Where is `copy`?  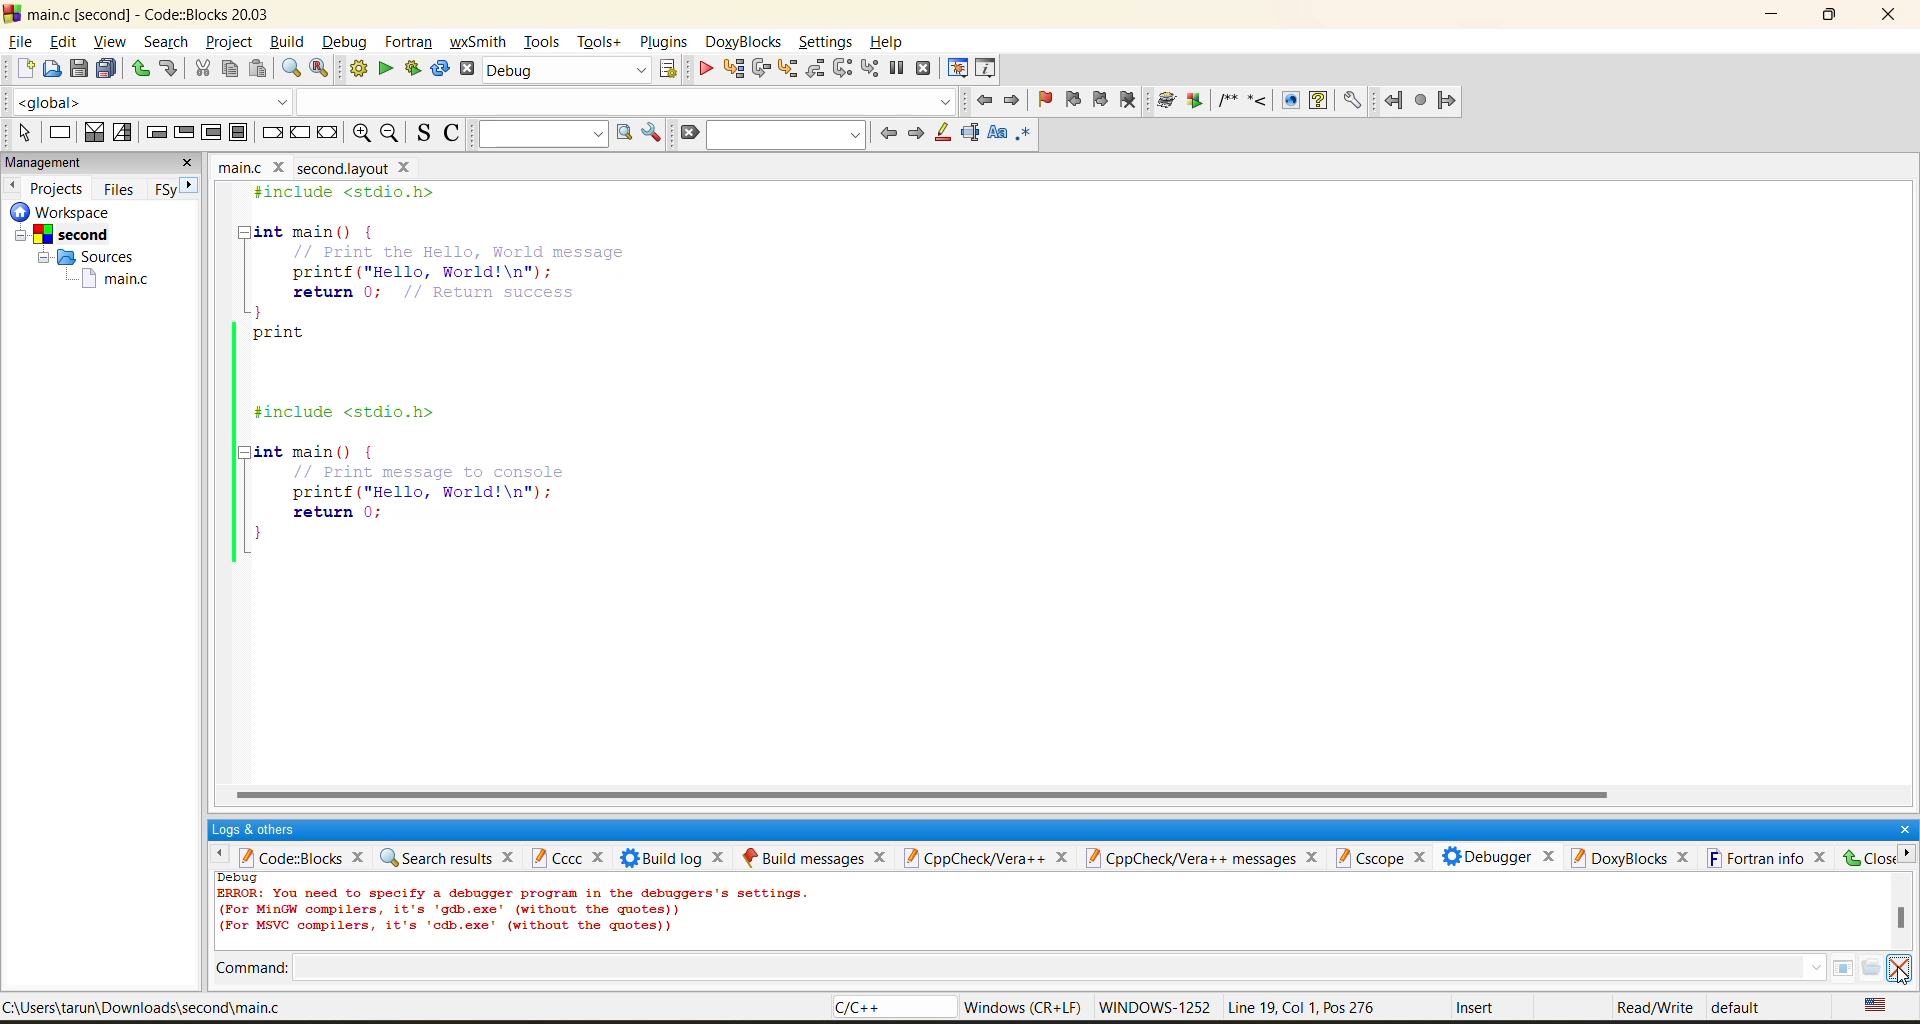 copy is located at coordinates (223, 72).